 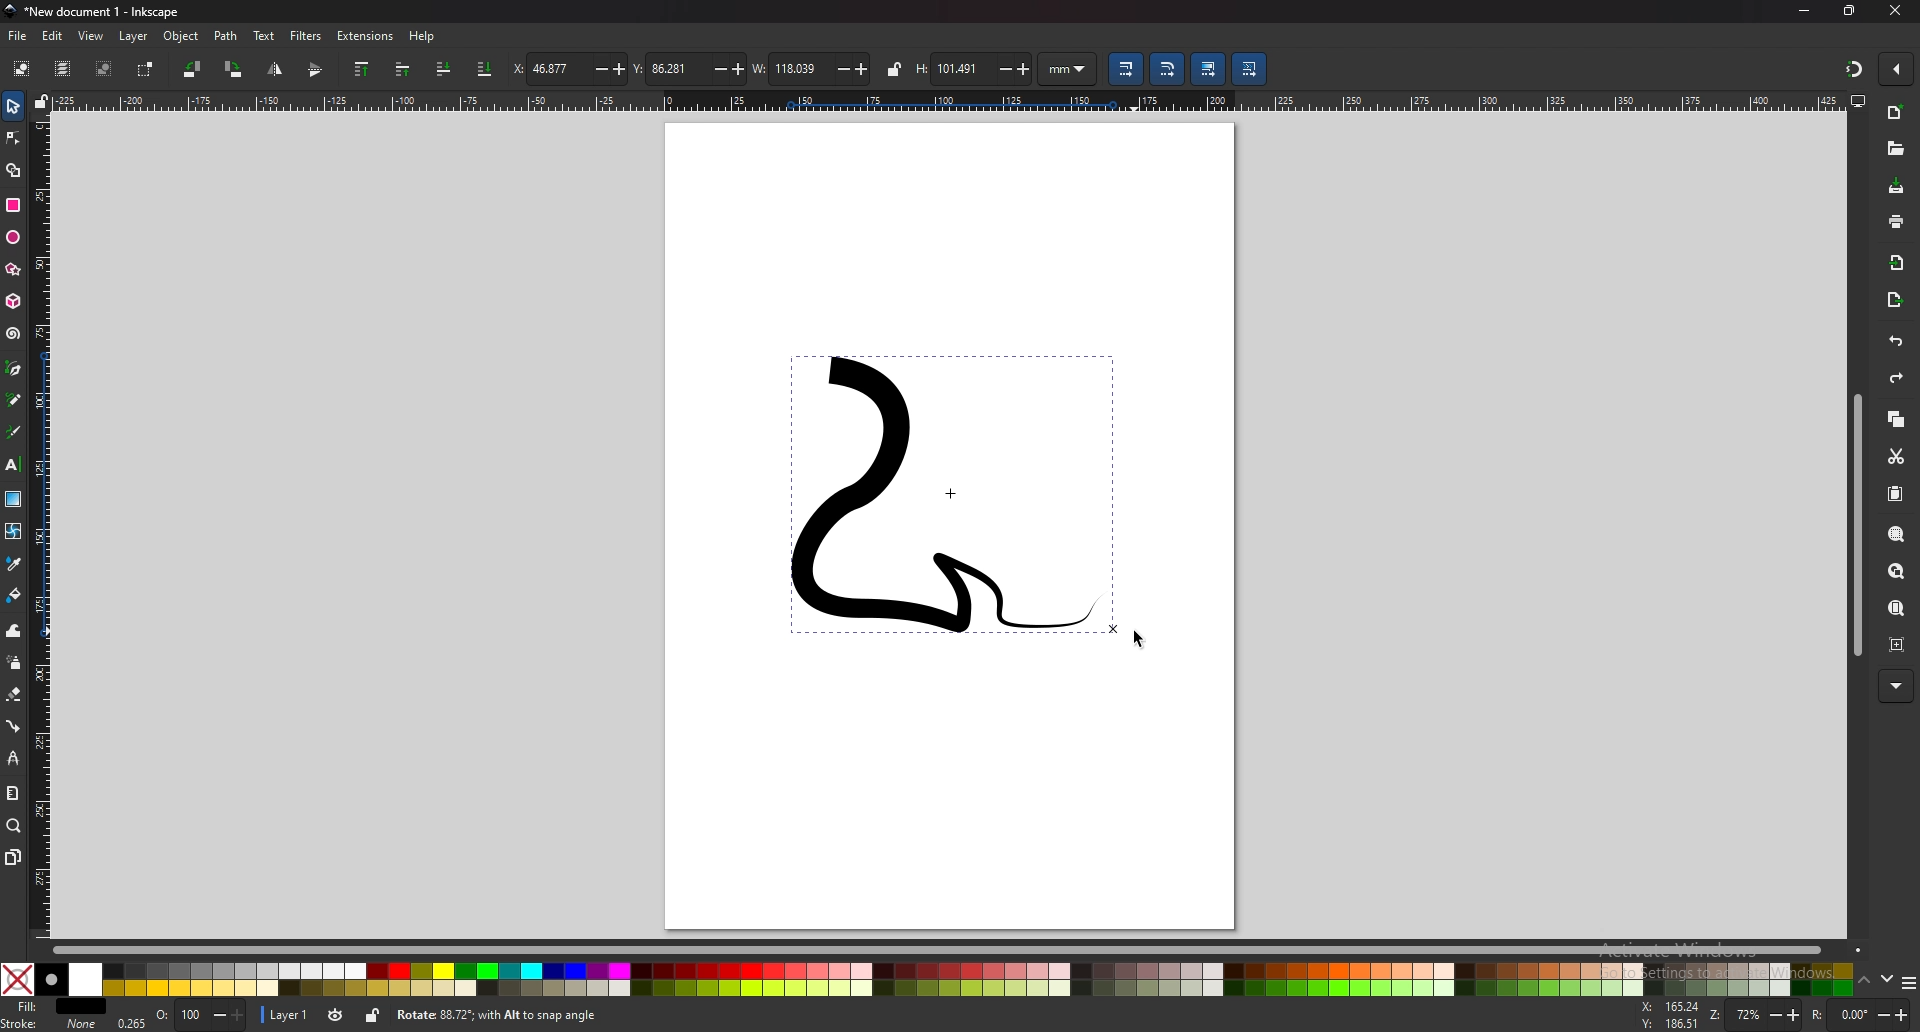 I want to click on spiral, so click(x=13, y=334).